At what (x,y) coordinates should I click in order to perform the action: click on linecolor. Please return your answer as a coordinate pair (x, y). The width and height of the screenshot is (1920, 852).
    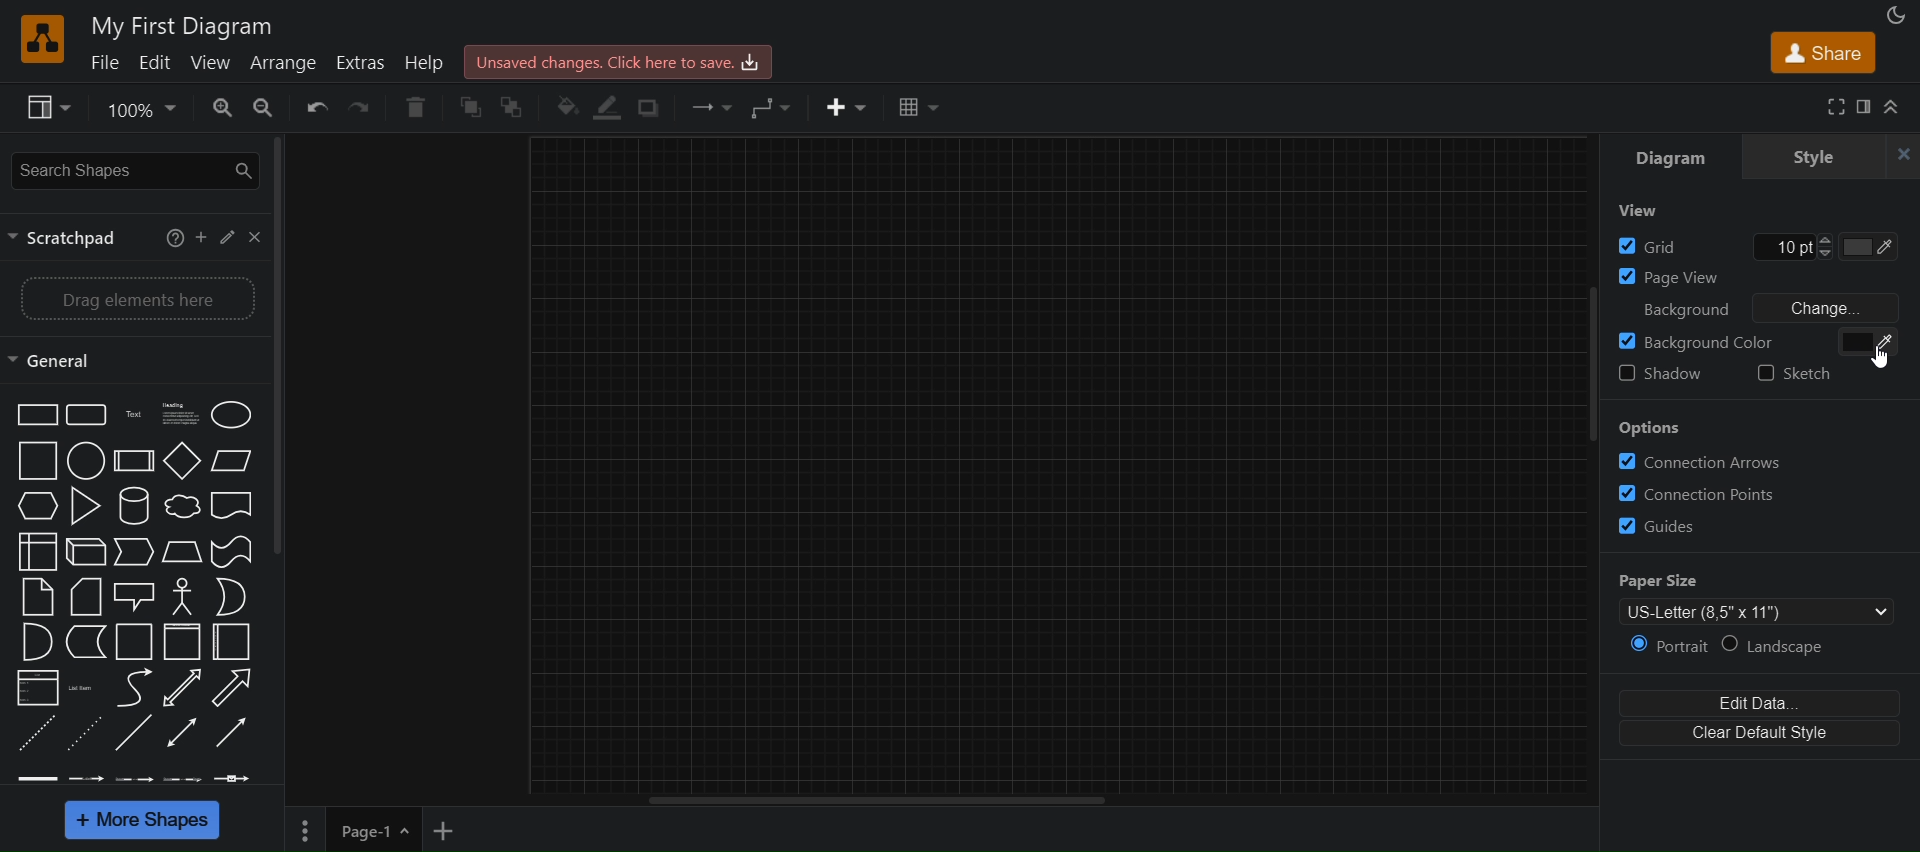
    Looking at the image, I should click on (609, 110).